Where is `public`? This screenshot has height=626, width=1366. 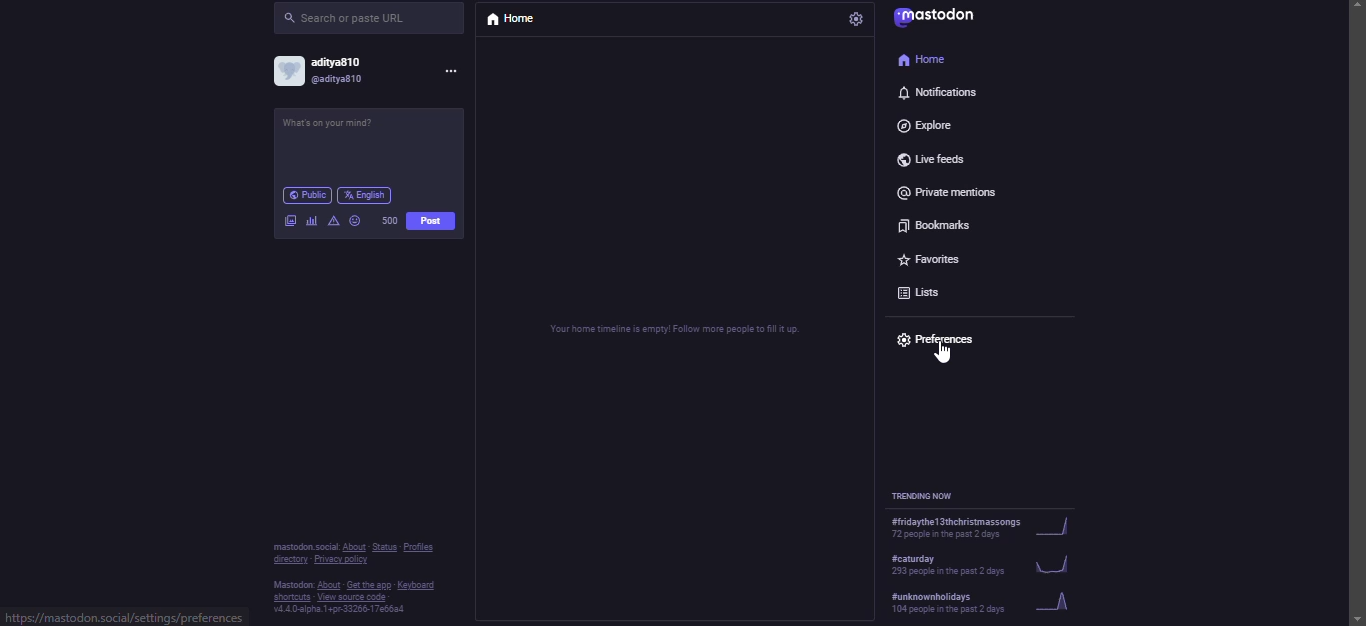 public is located at coordinates (306, 194).